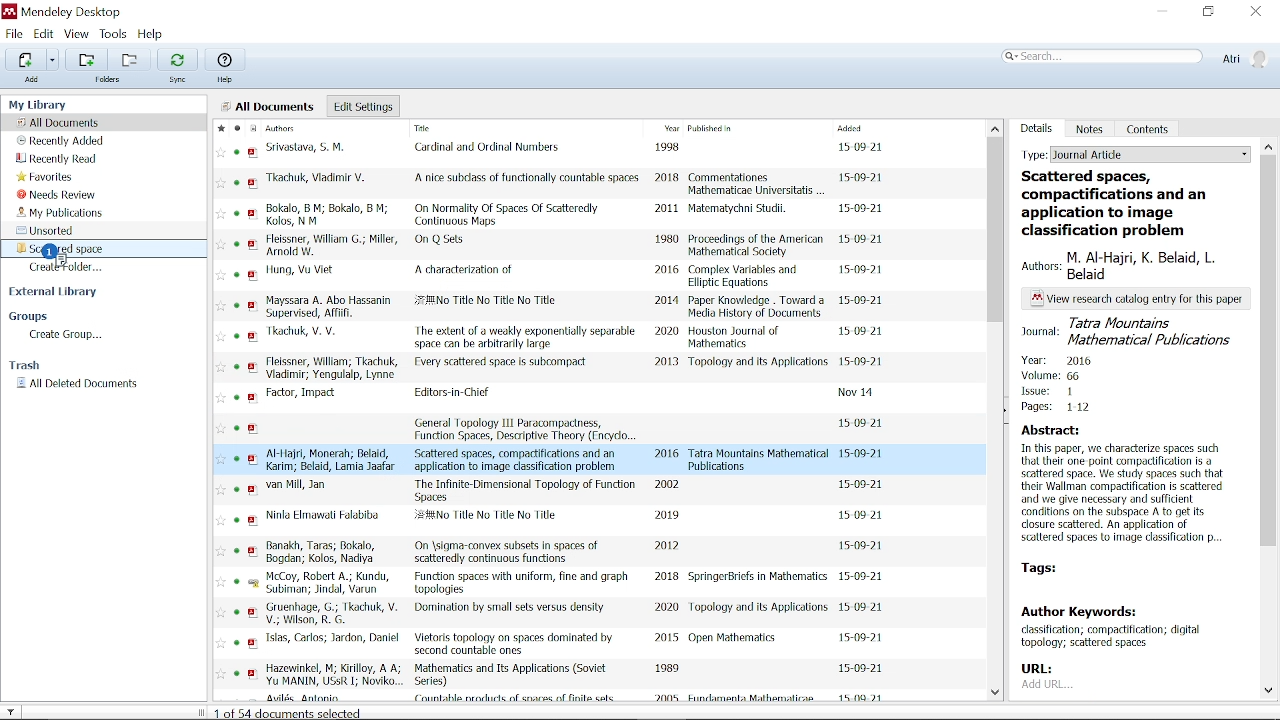 Image resolution: width=1280 pixels, height=720 pixels. I want to click on All documents, so click(60, 122).